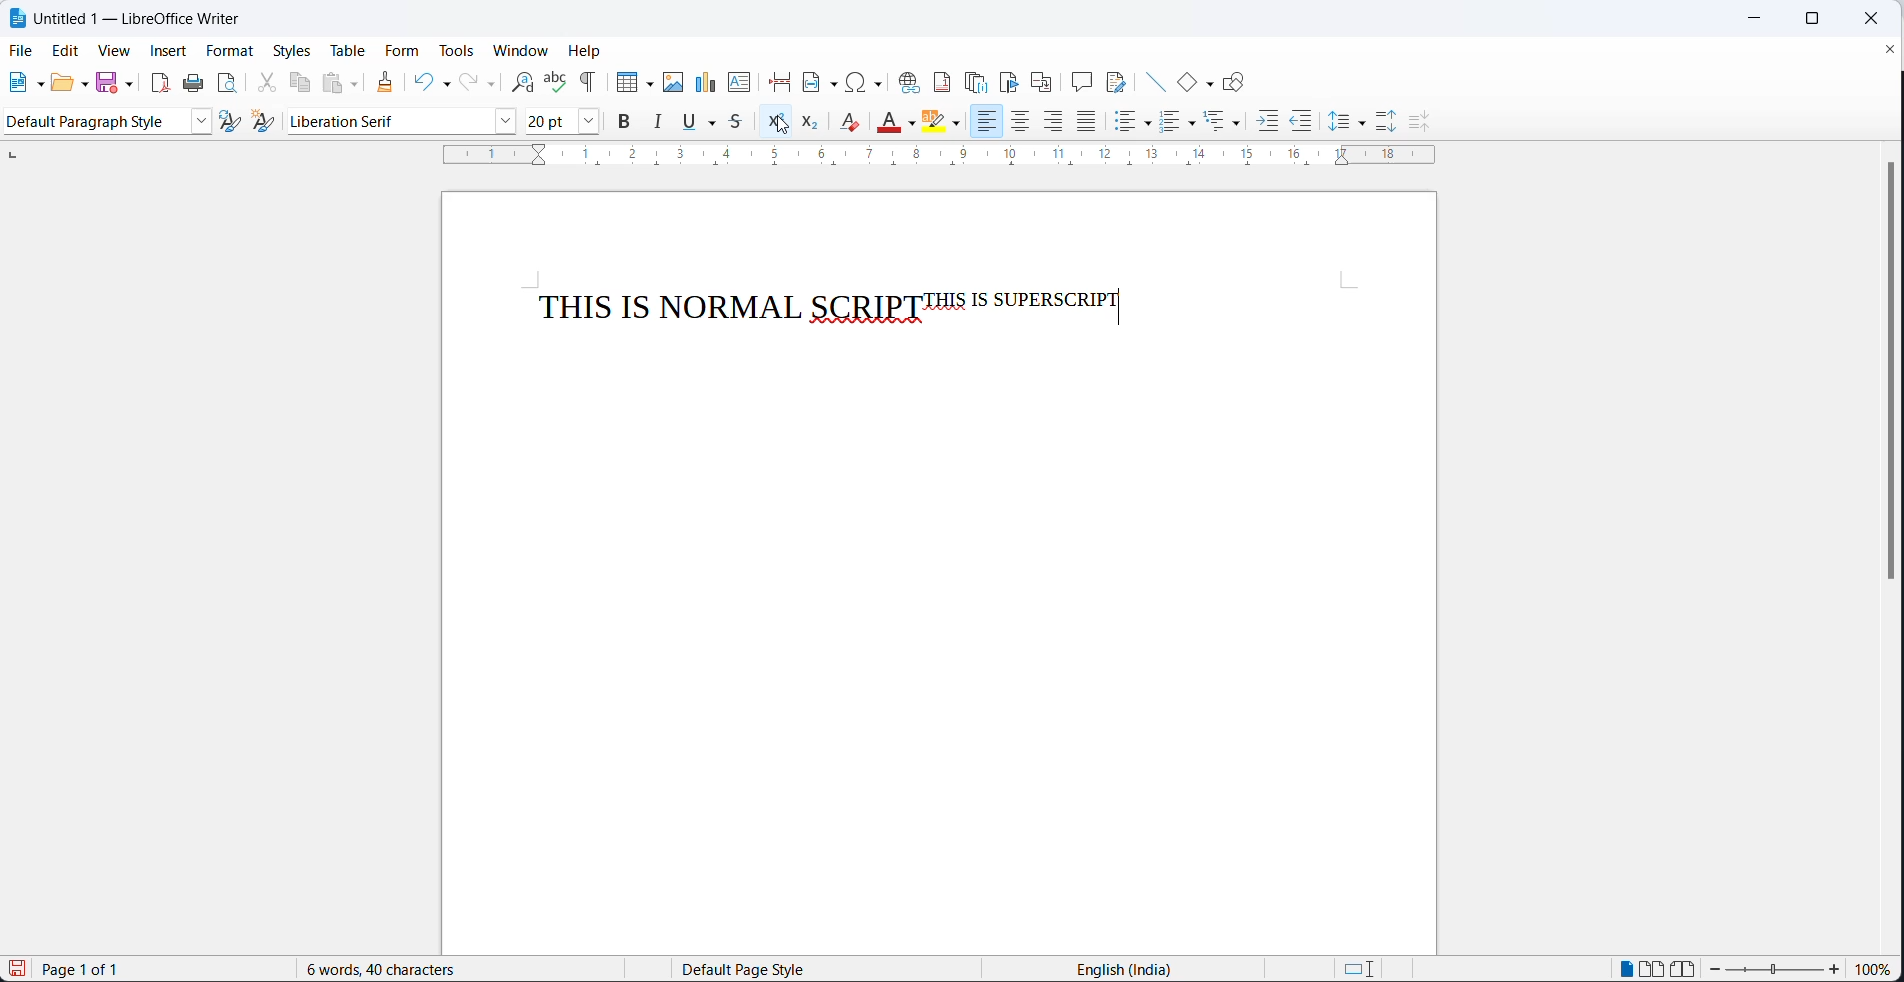 This screenshot has height=982, width=1904. I want to click on clear direct formatting , so click(853, 121).